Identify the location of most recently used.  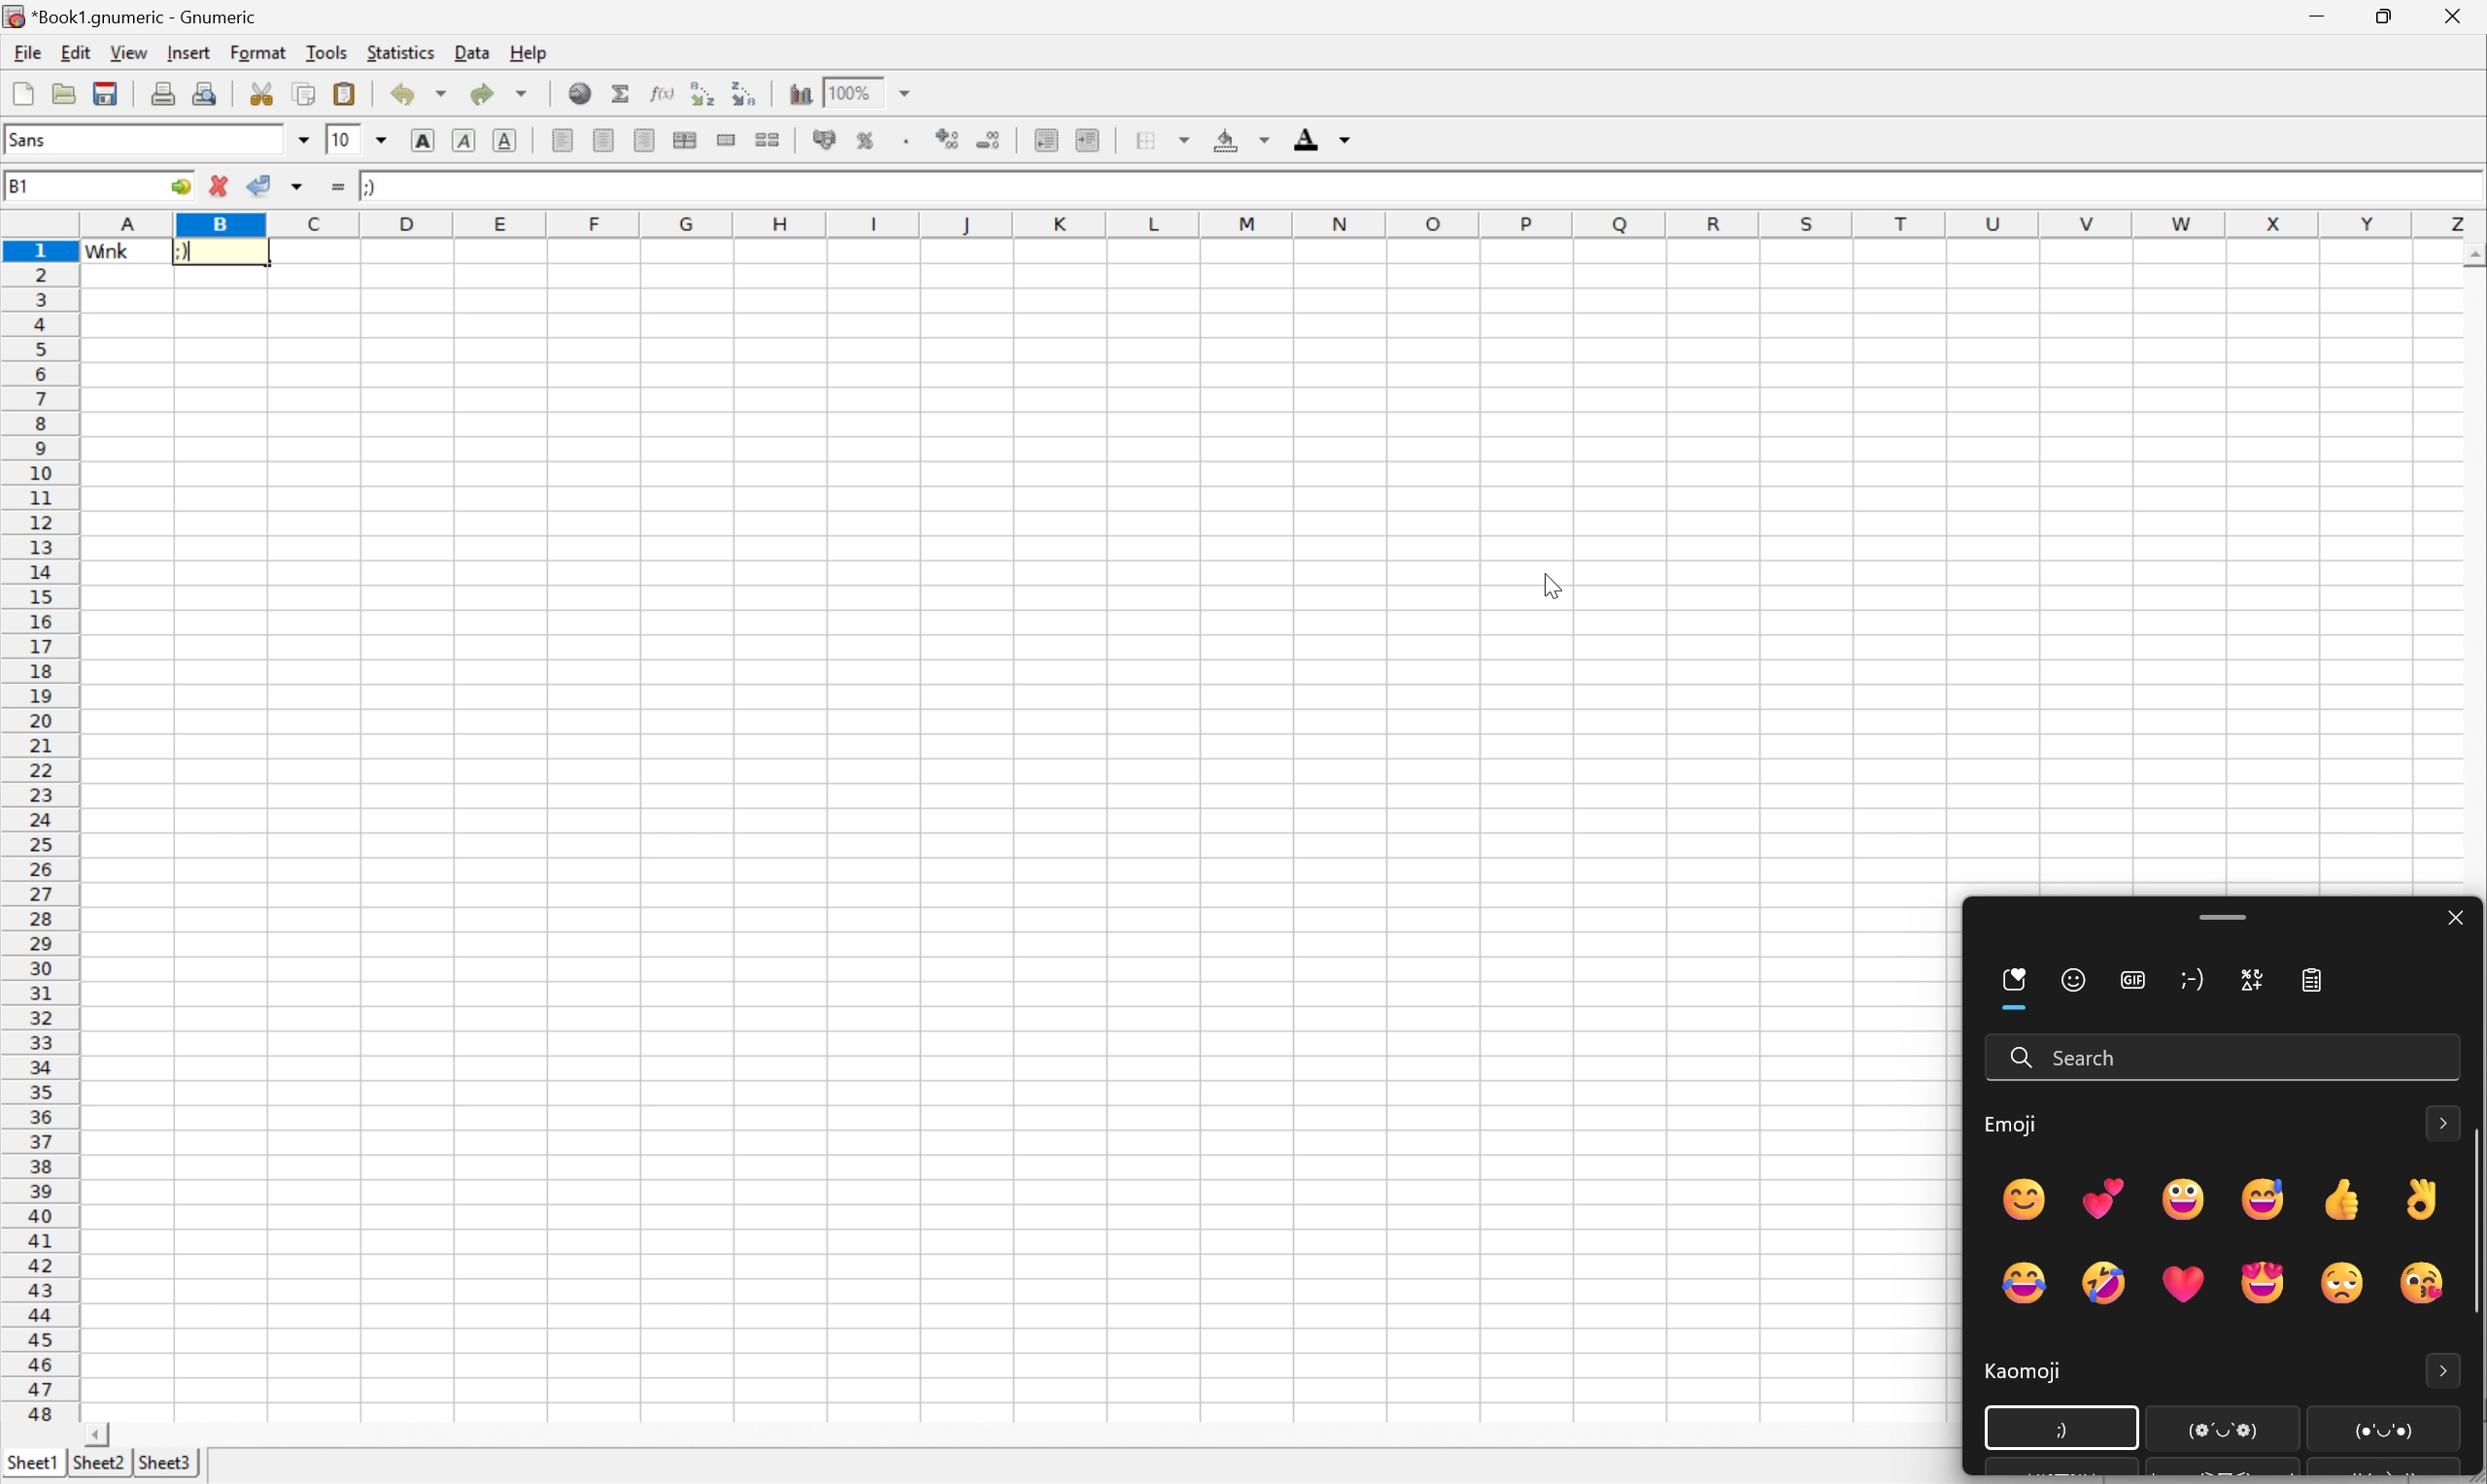
(2016, 987).